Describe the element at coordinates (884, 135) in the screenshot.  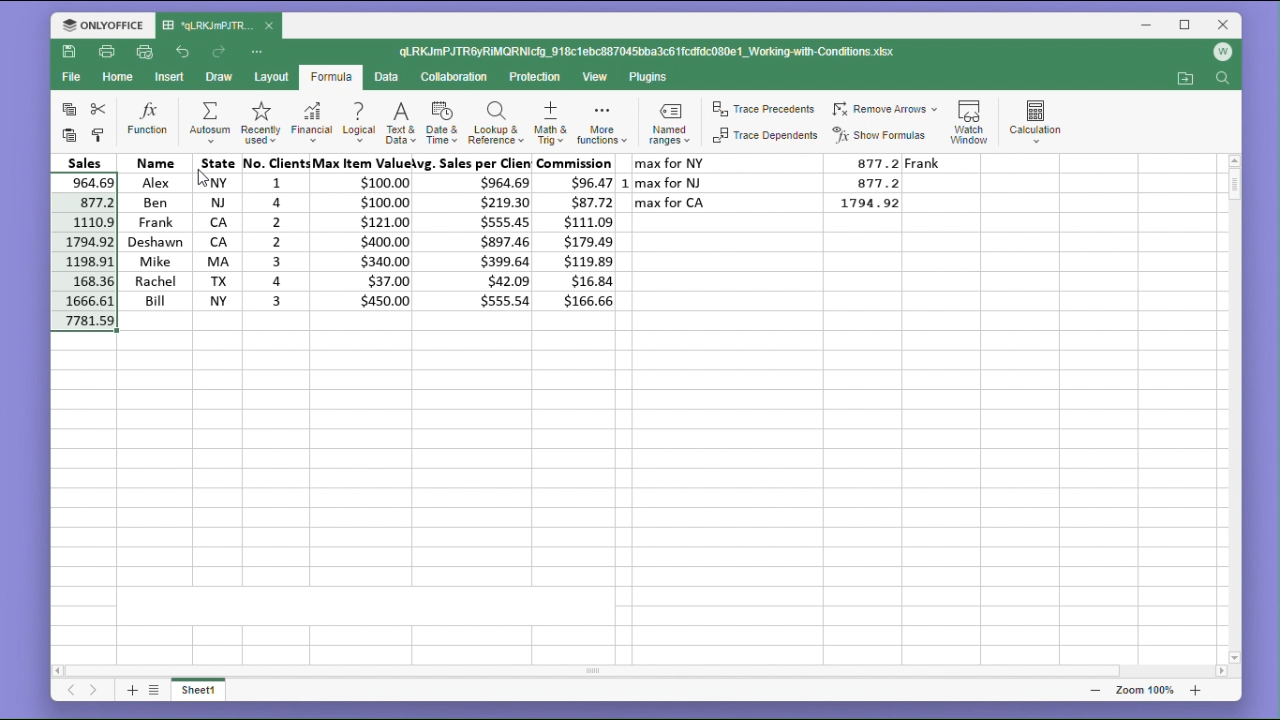
I see `show formulas` at that location.